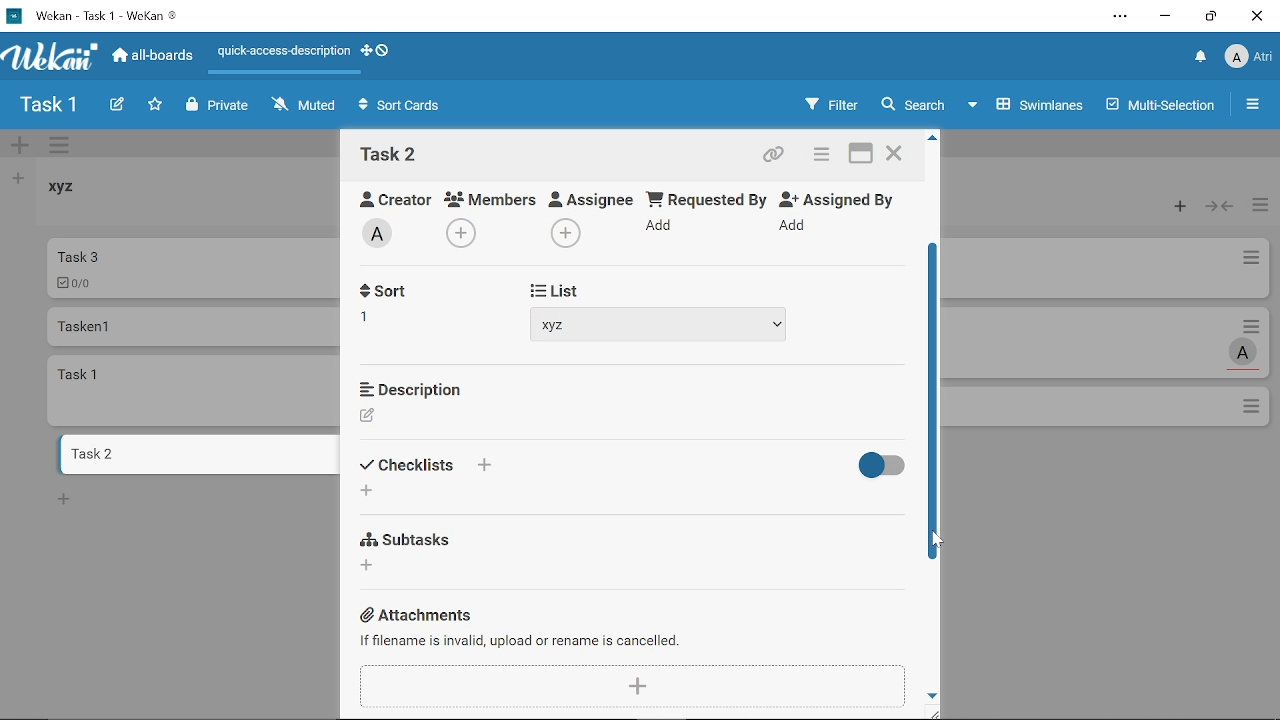  I want to click on Sort, so click(409, 465).